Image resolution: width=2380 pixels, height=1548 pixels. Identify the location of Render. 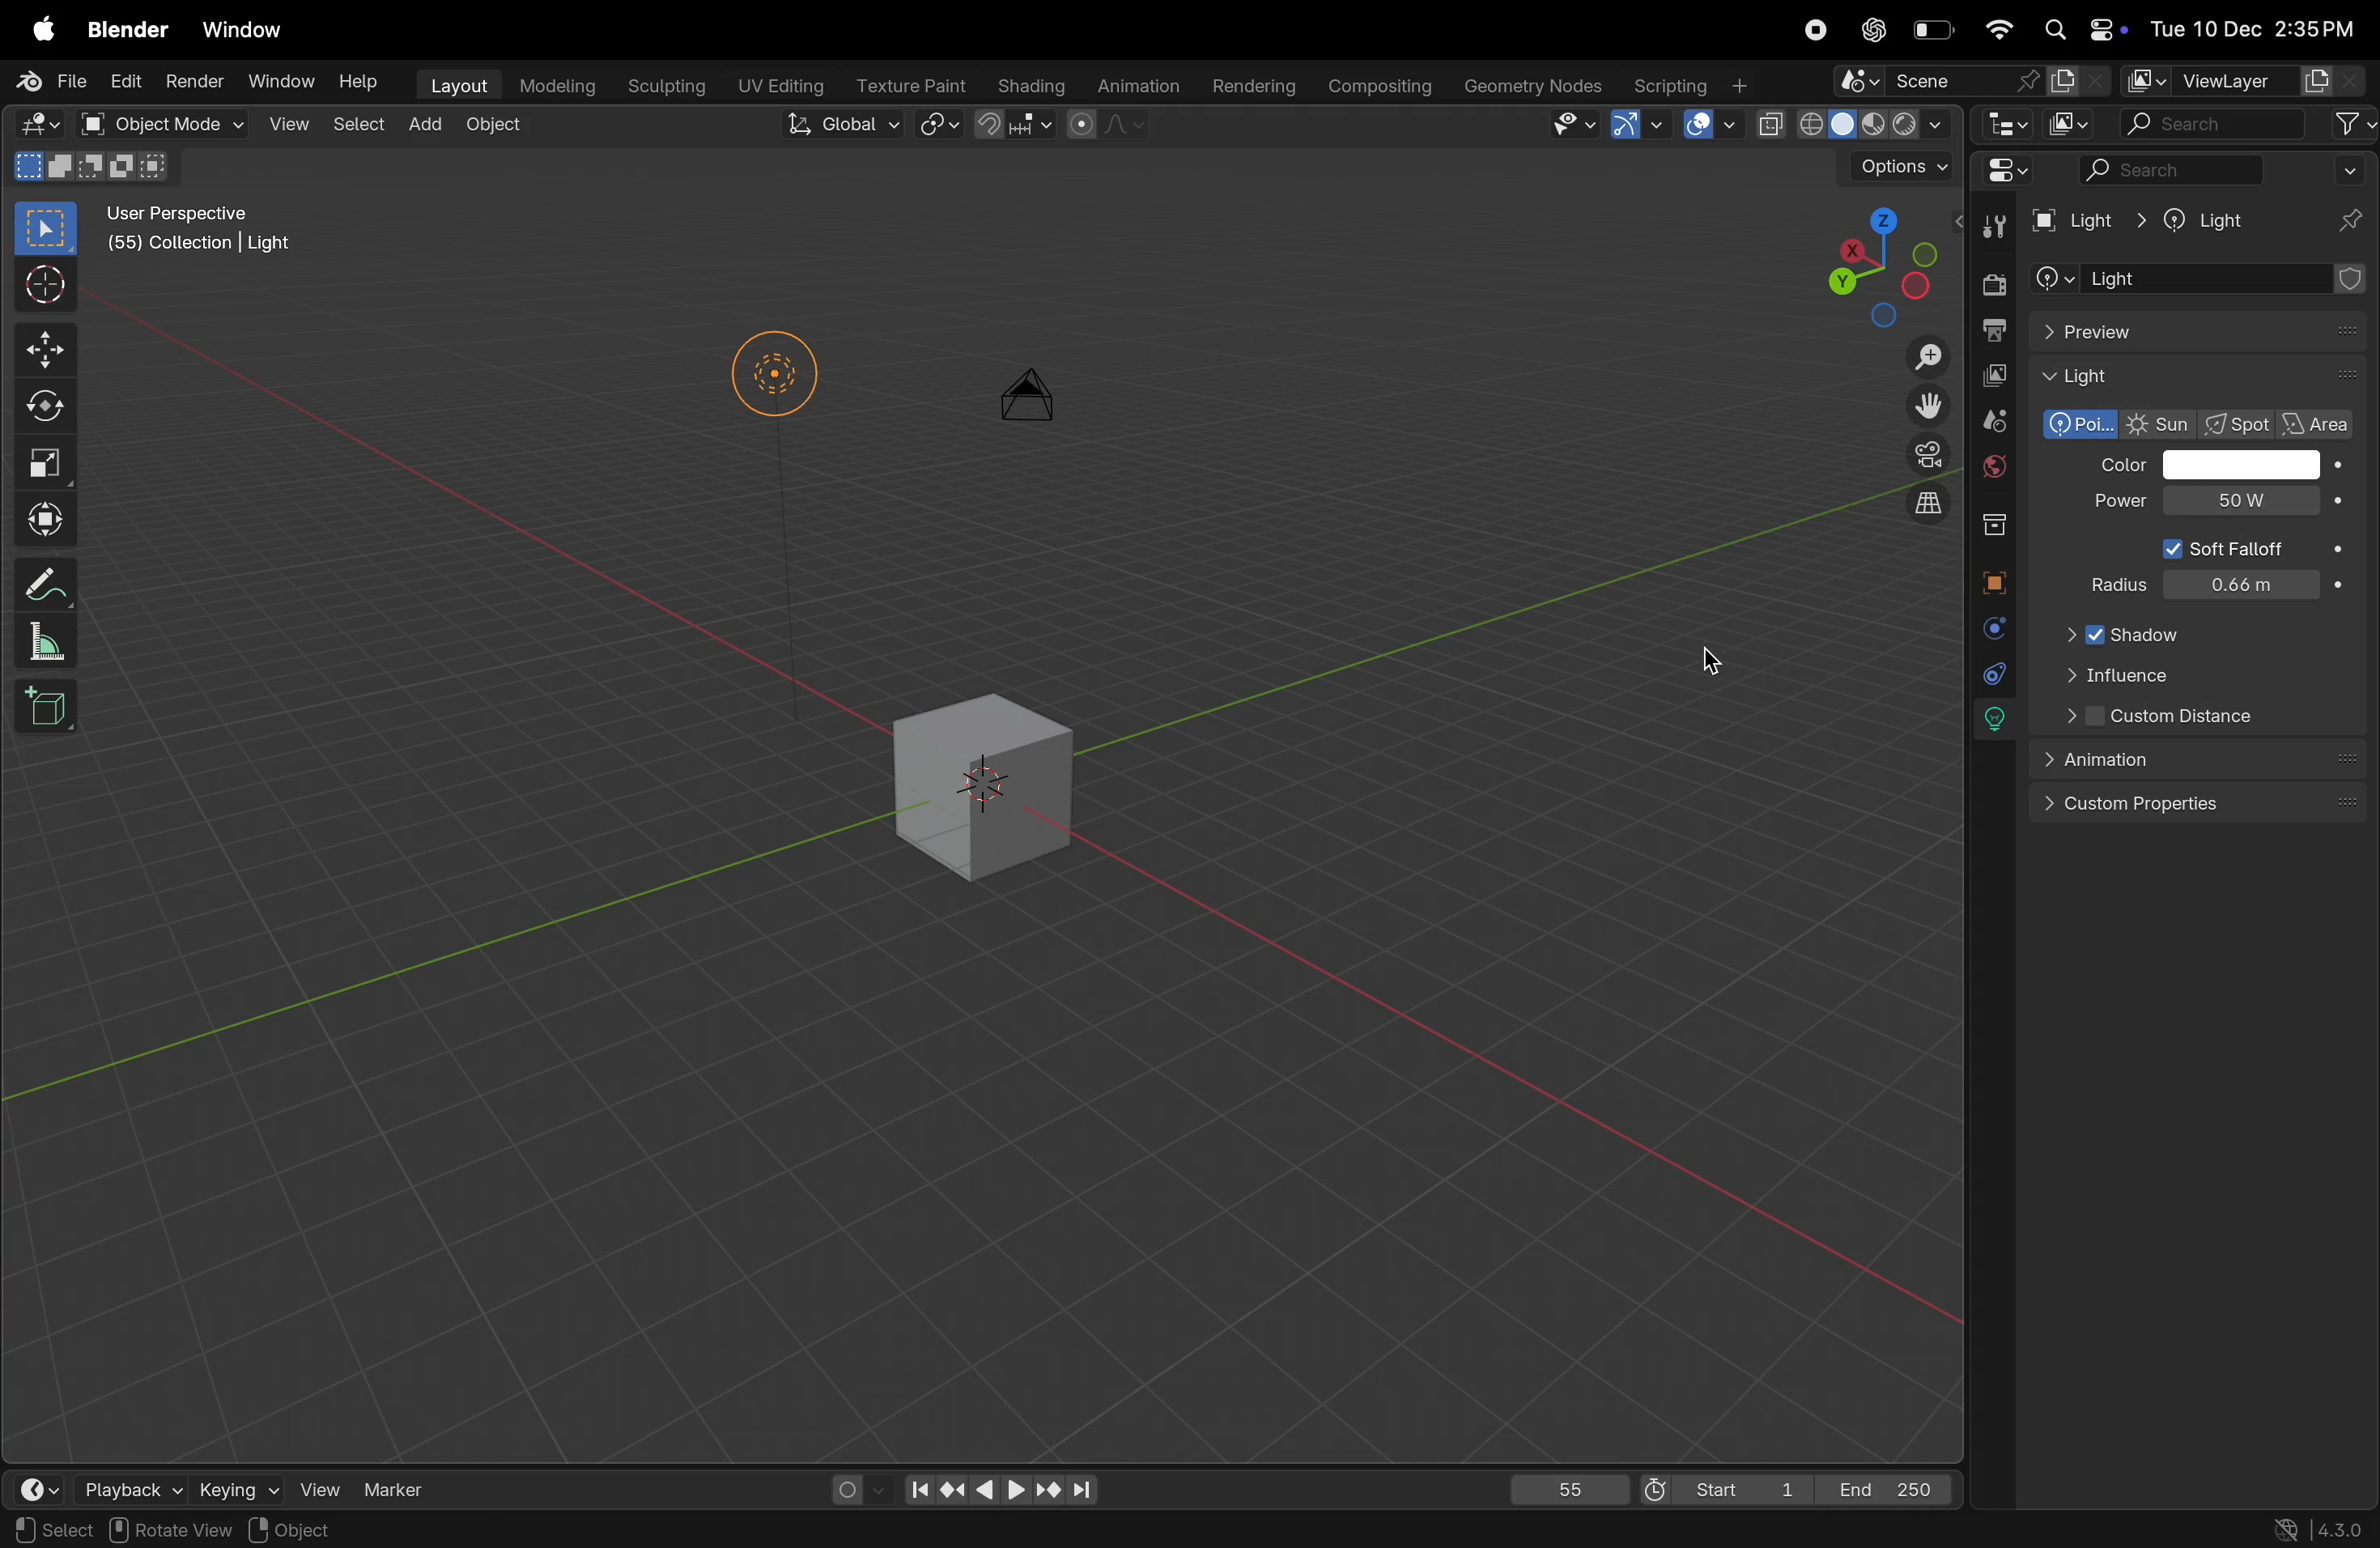
(192, 81).